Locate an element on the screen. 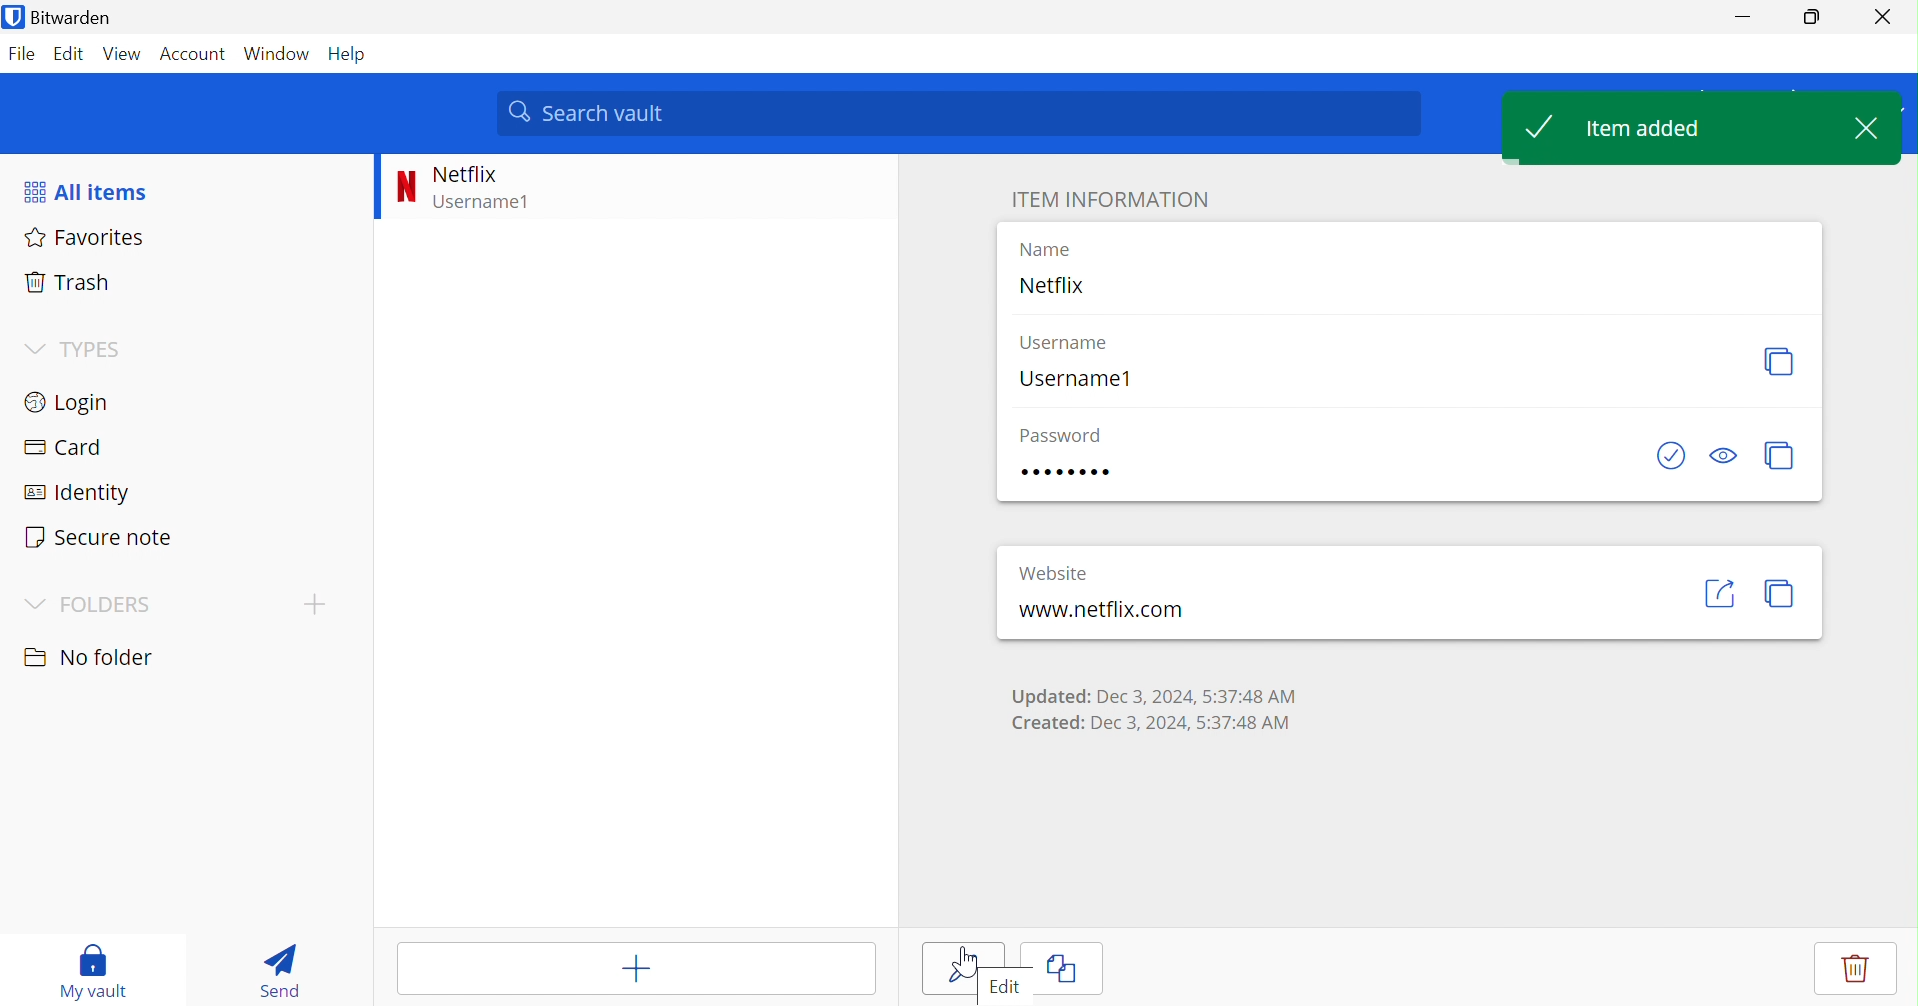  Netflix is located at coordinates (464, 173).